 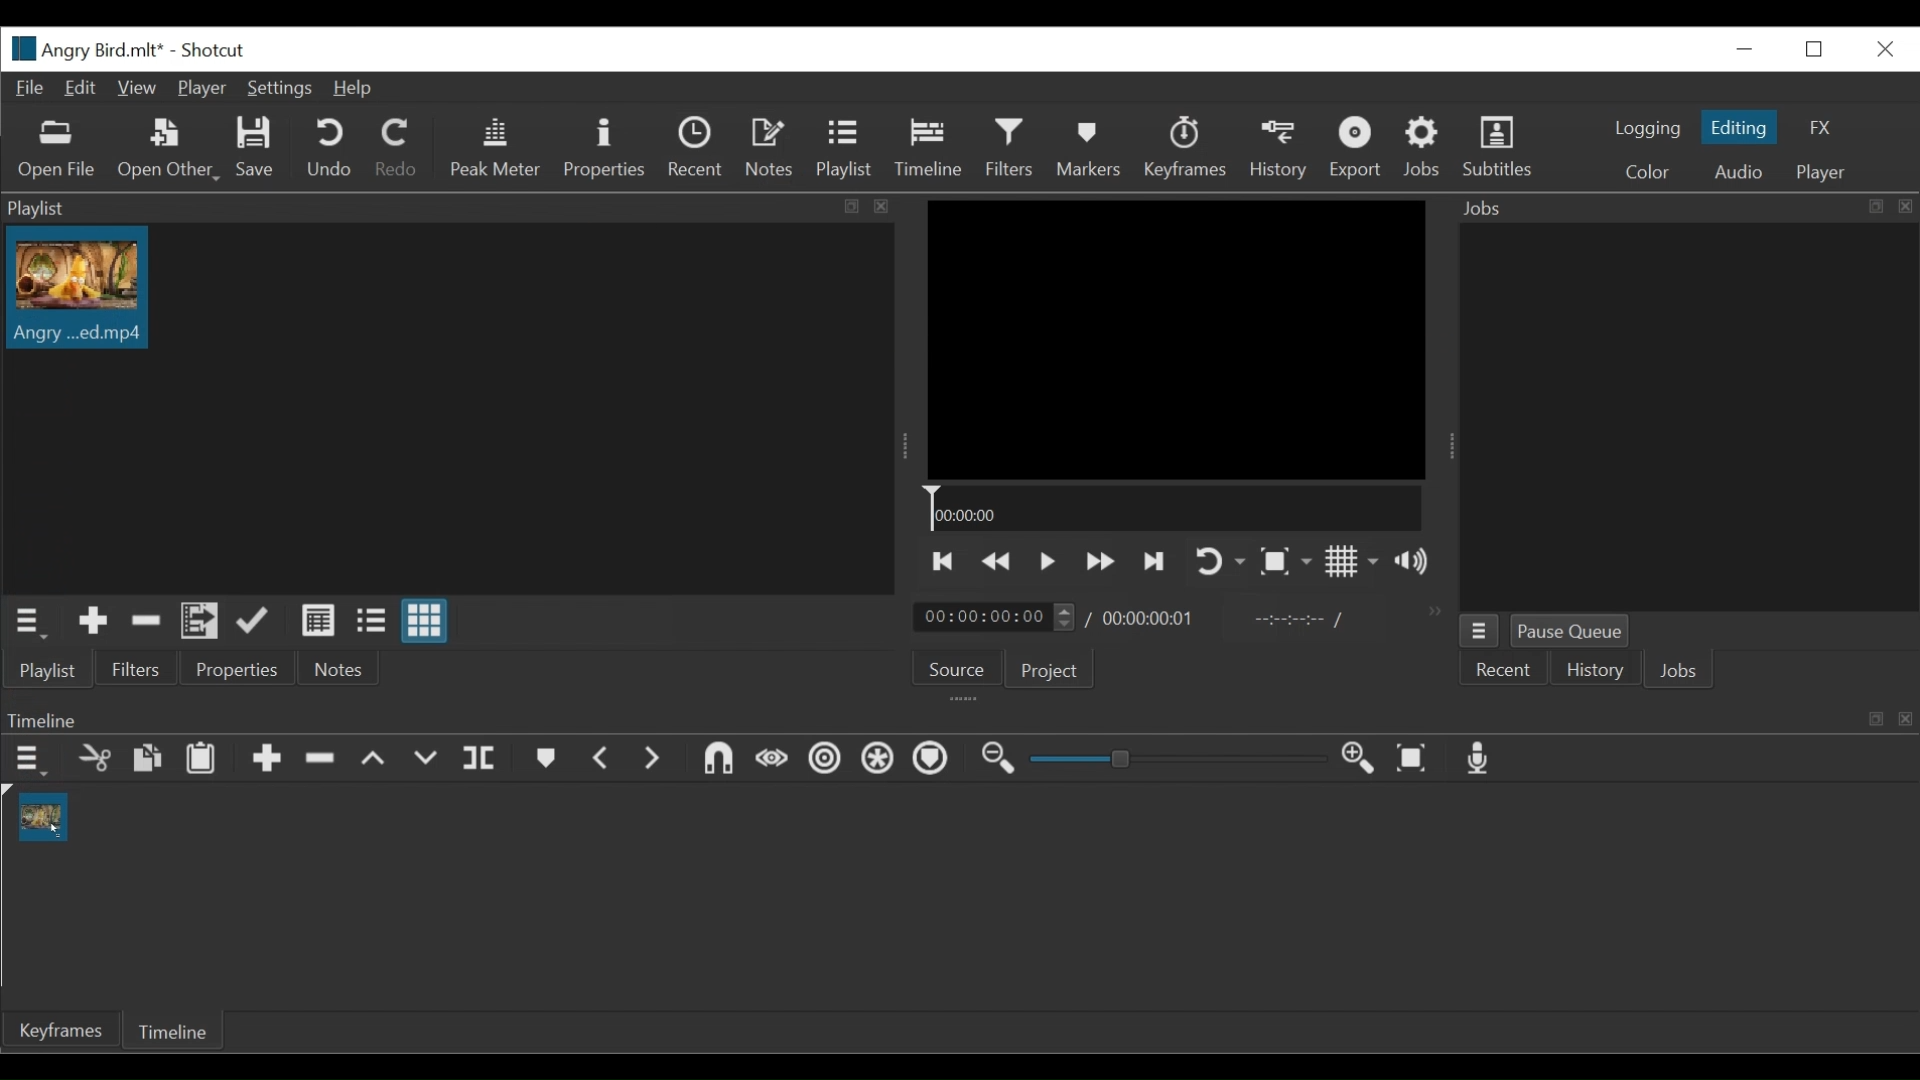 What do you see at coordinates (139, 669) in the screenshot?
I see `Filters` at bounding box center [139, 669].